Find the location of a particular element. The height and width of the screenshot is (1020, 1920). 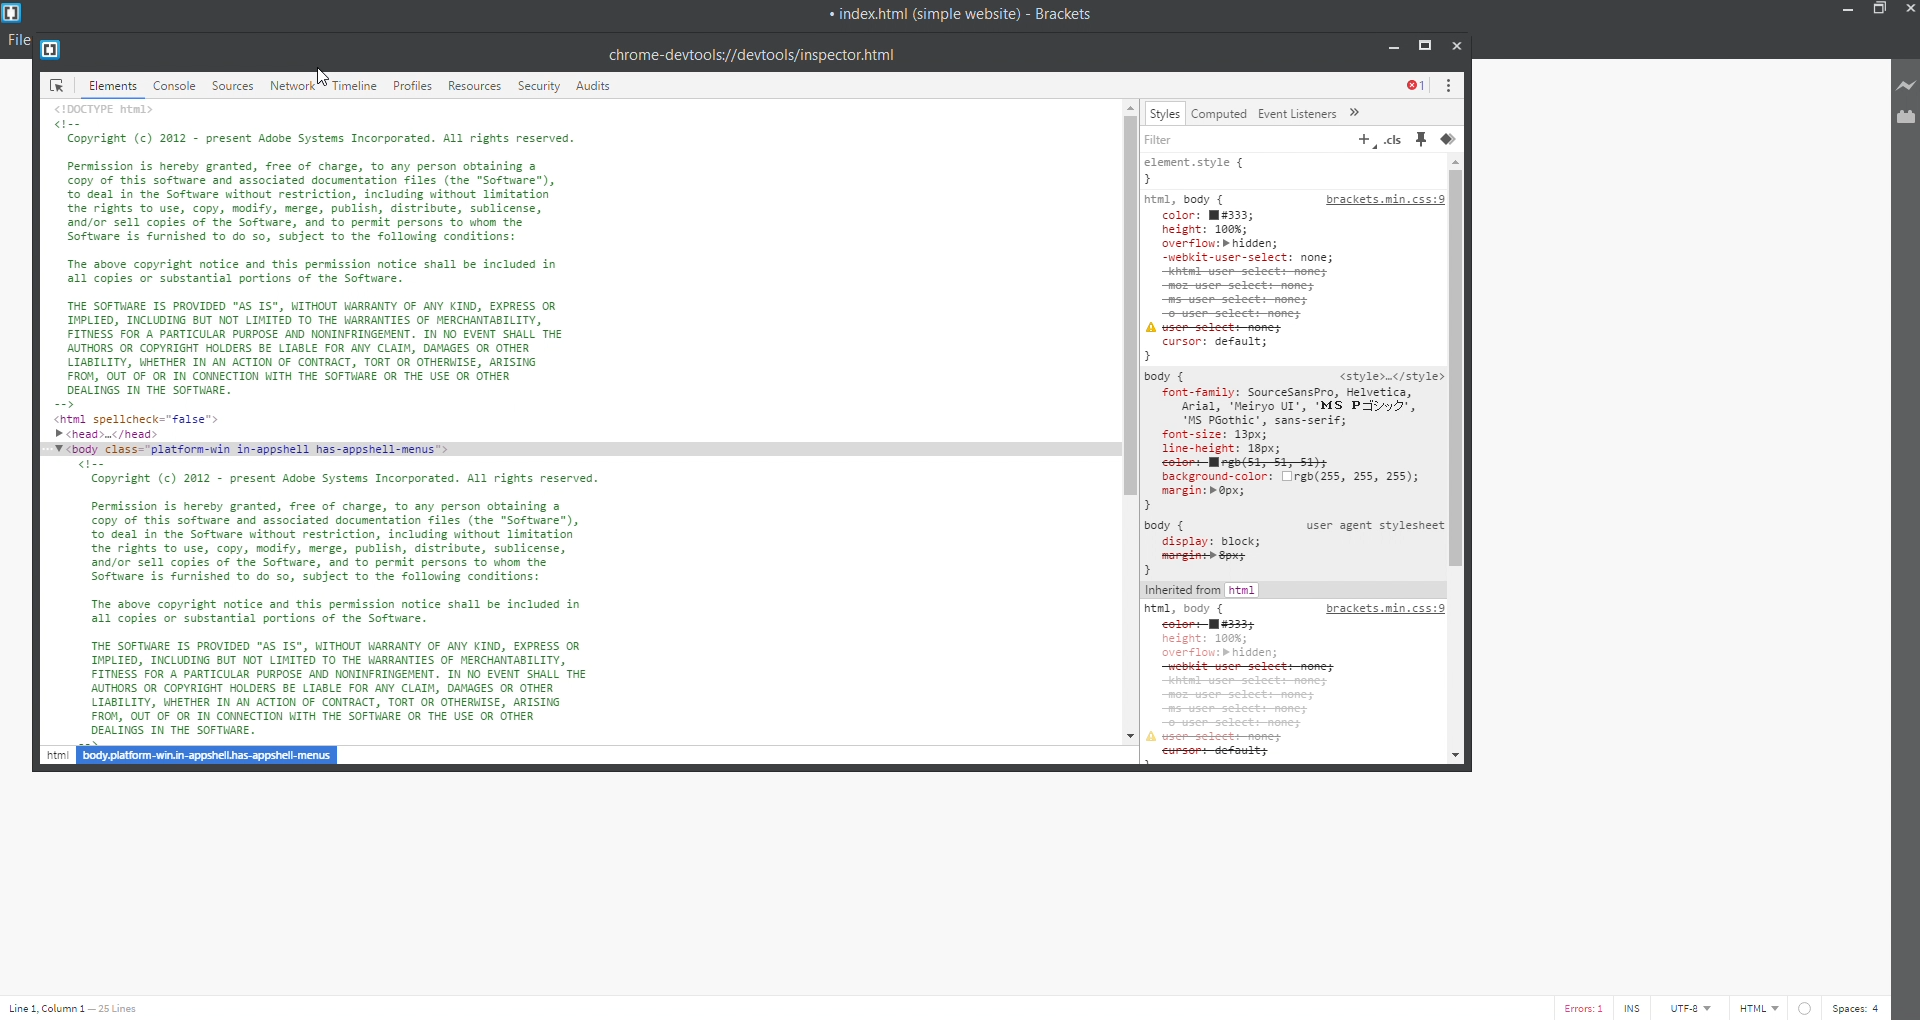

maximize/restore is located at coordinates (1881, 11).